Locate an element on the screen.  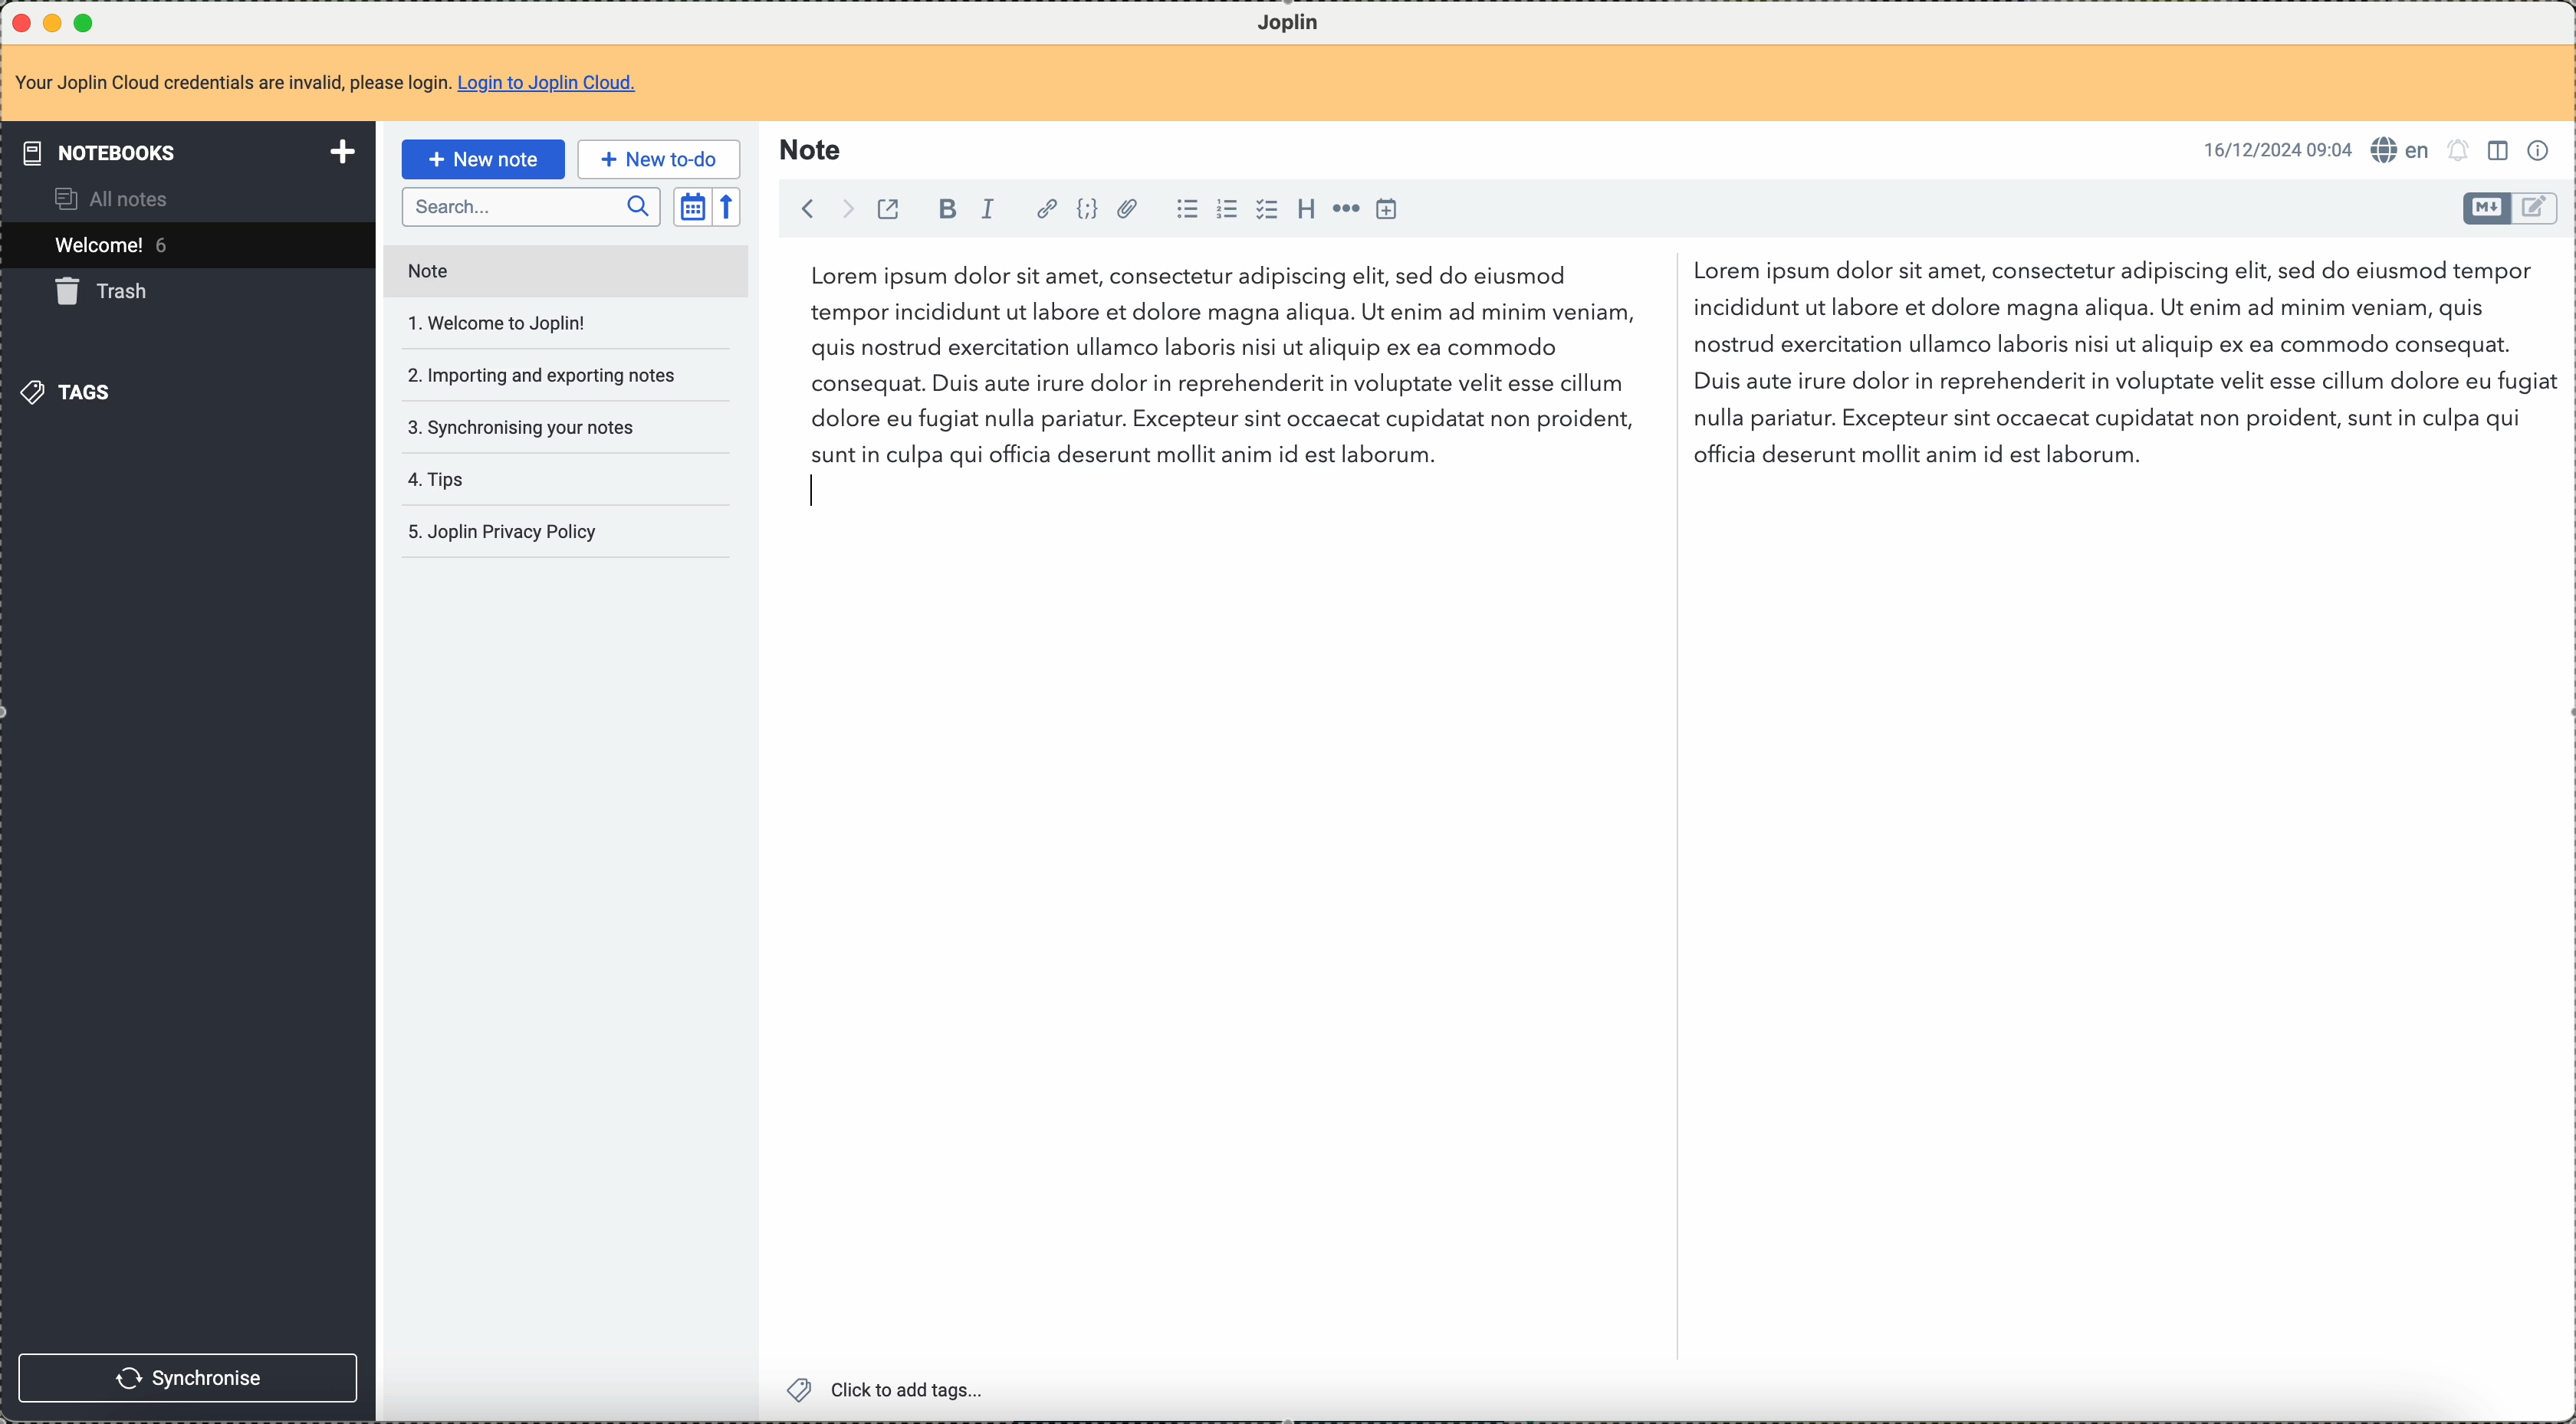
italic is located at coordinates (990, 209).